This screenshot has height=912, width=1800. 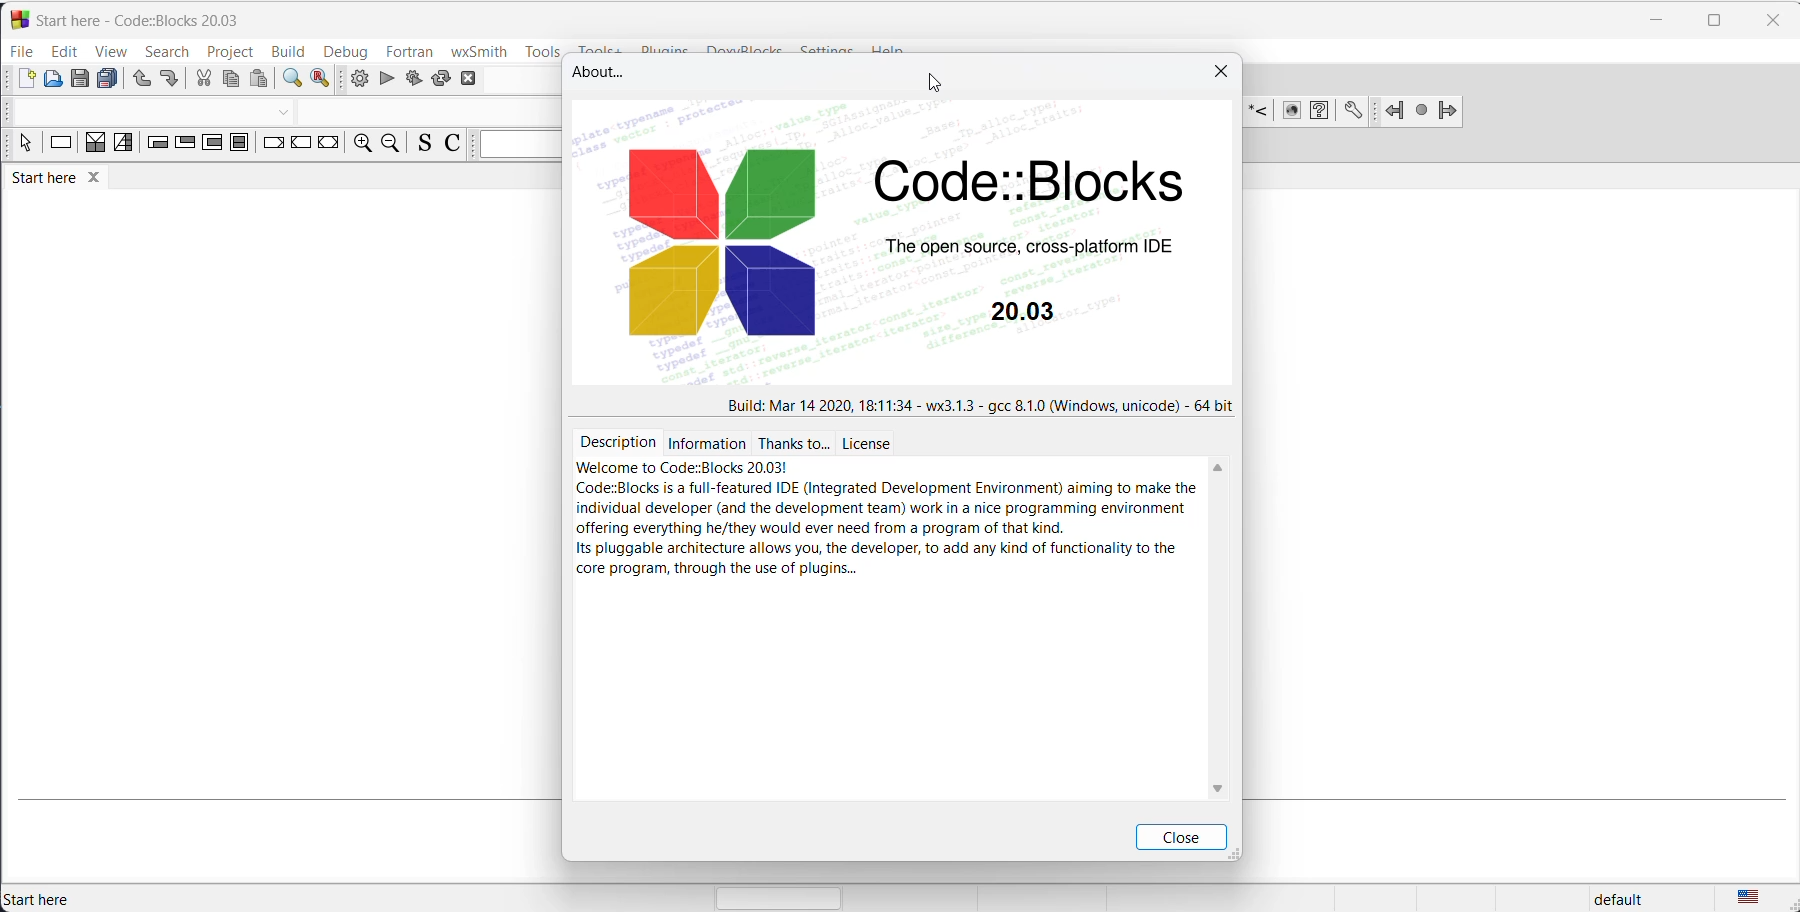 I want to click on text language, so click(x=1754, y=898).